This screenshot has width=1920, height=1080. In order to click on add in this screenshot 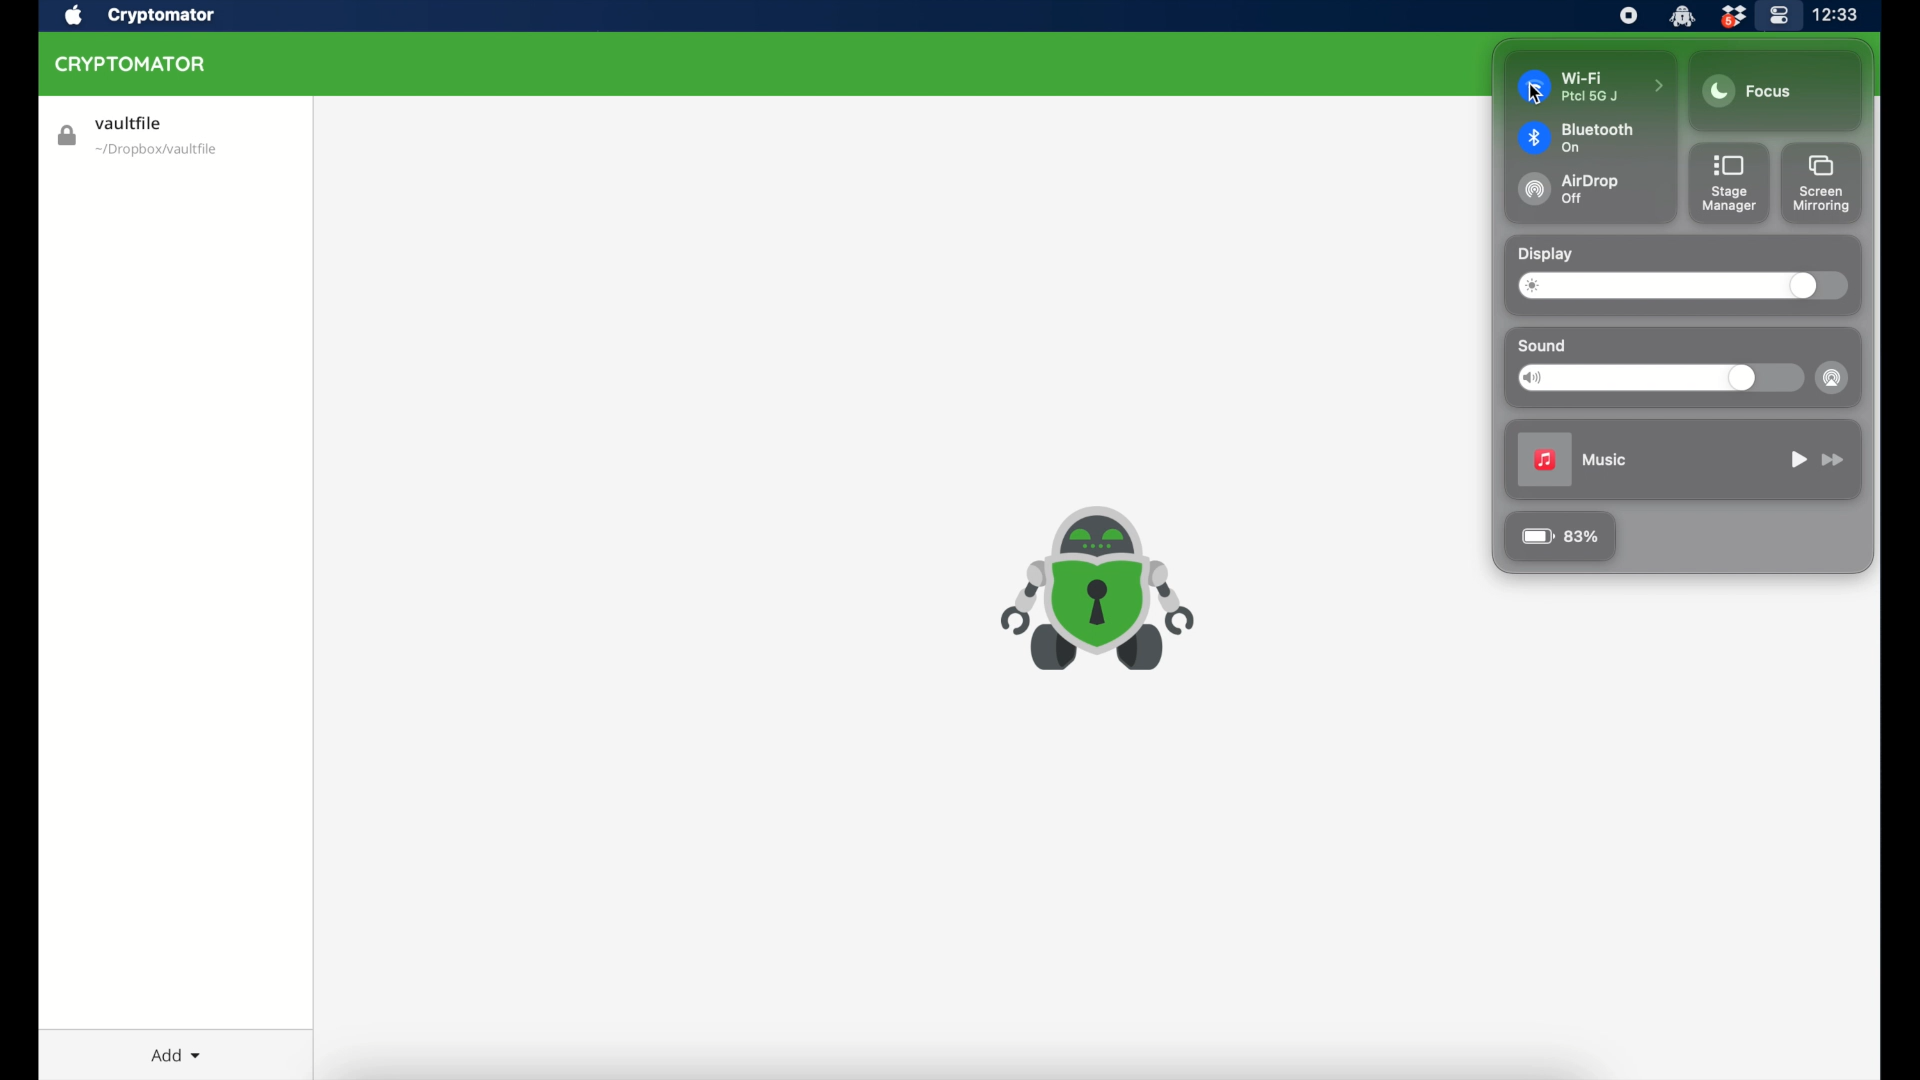, I will do `click(176, 1055)`.